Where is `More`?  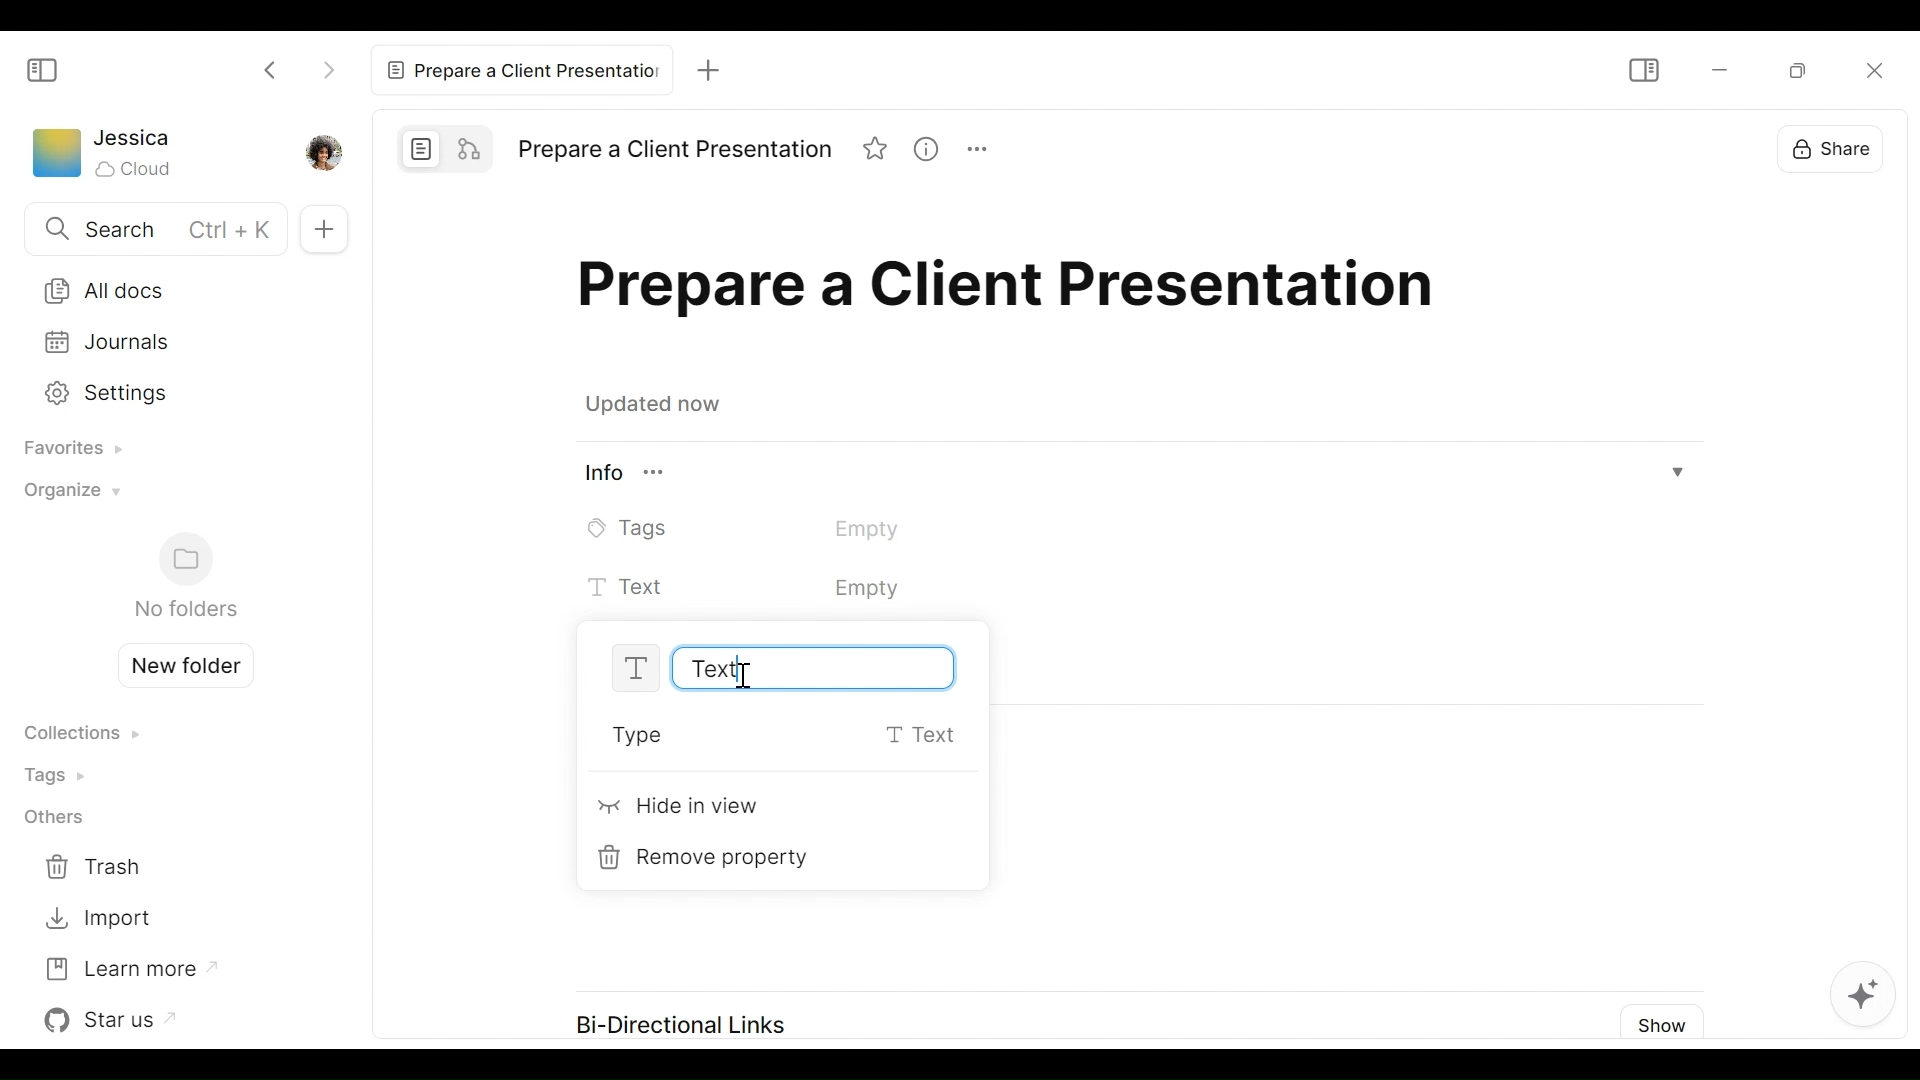 More is located at coordinates (986, 152).